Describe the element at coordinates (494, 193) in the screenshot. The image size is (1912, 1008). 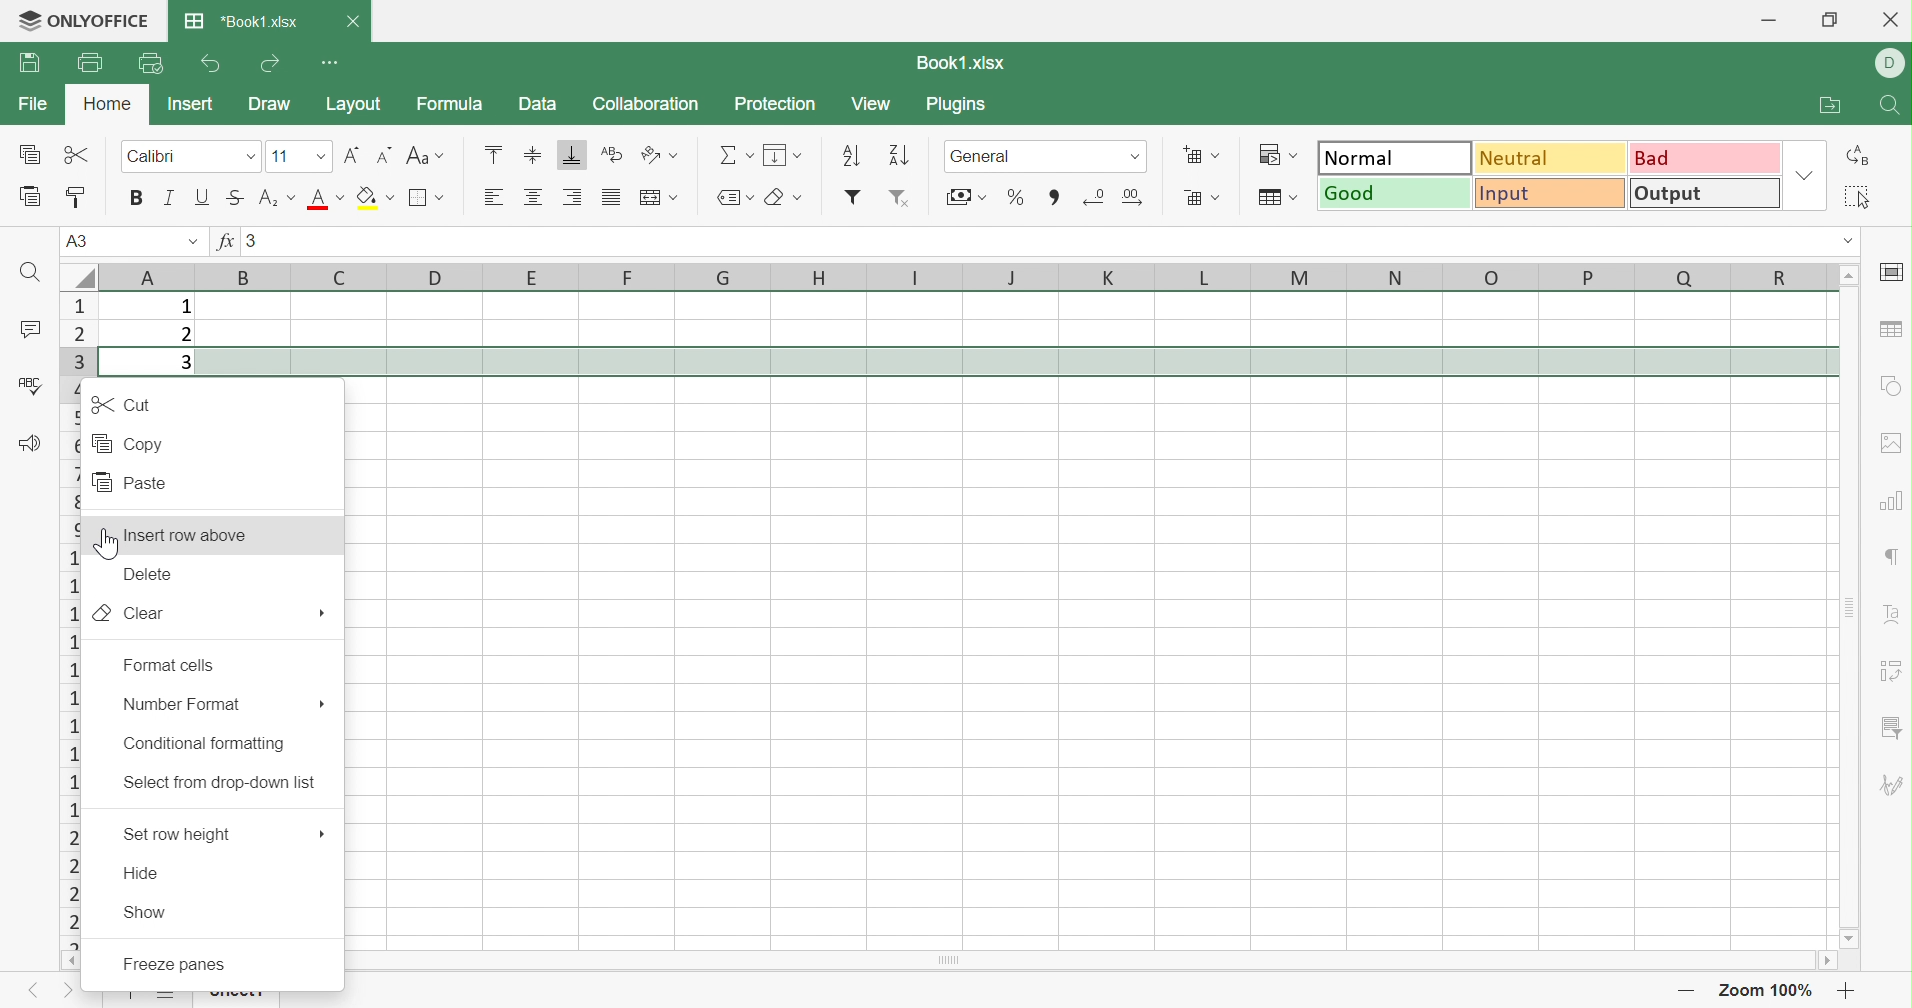
I see `Align Left` at that location.